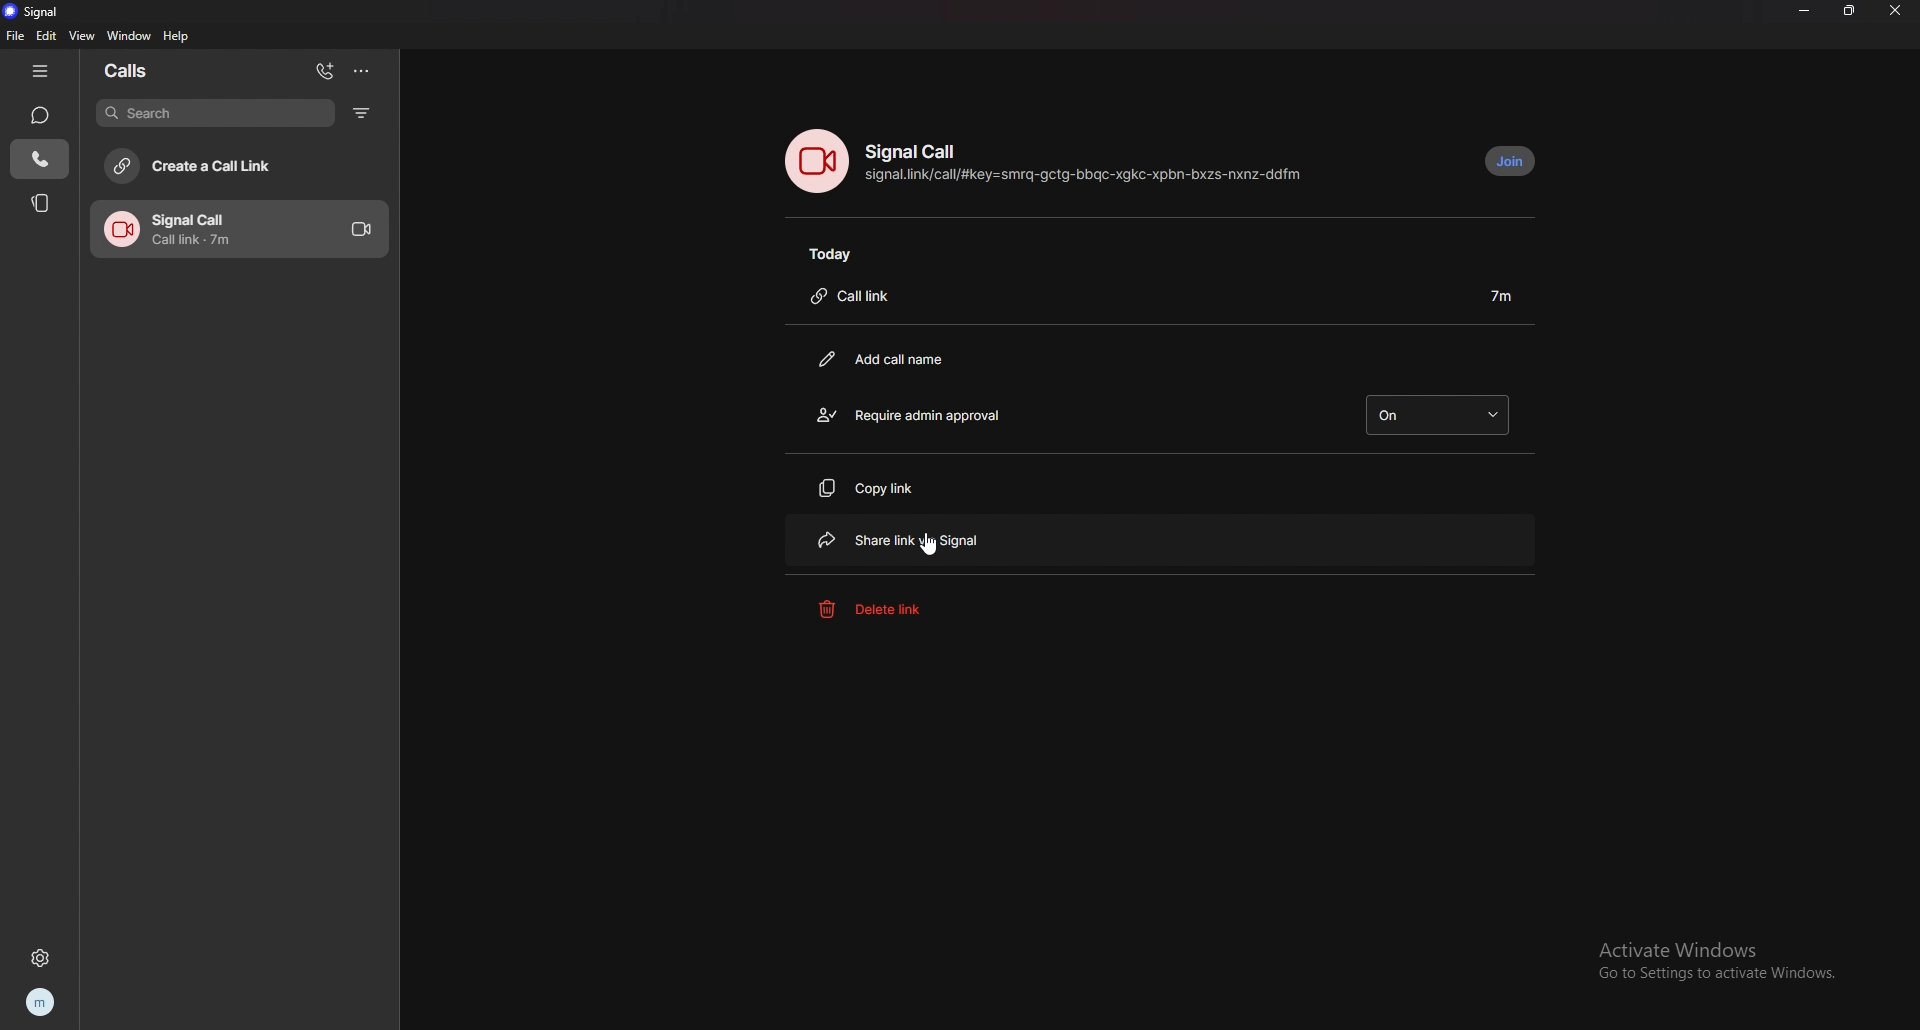  What do you see at coordinates (41, 115) in the screenshot?
I see `chats` at bounding box center [41, 115].